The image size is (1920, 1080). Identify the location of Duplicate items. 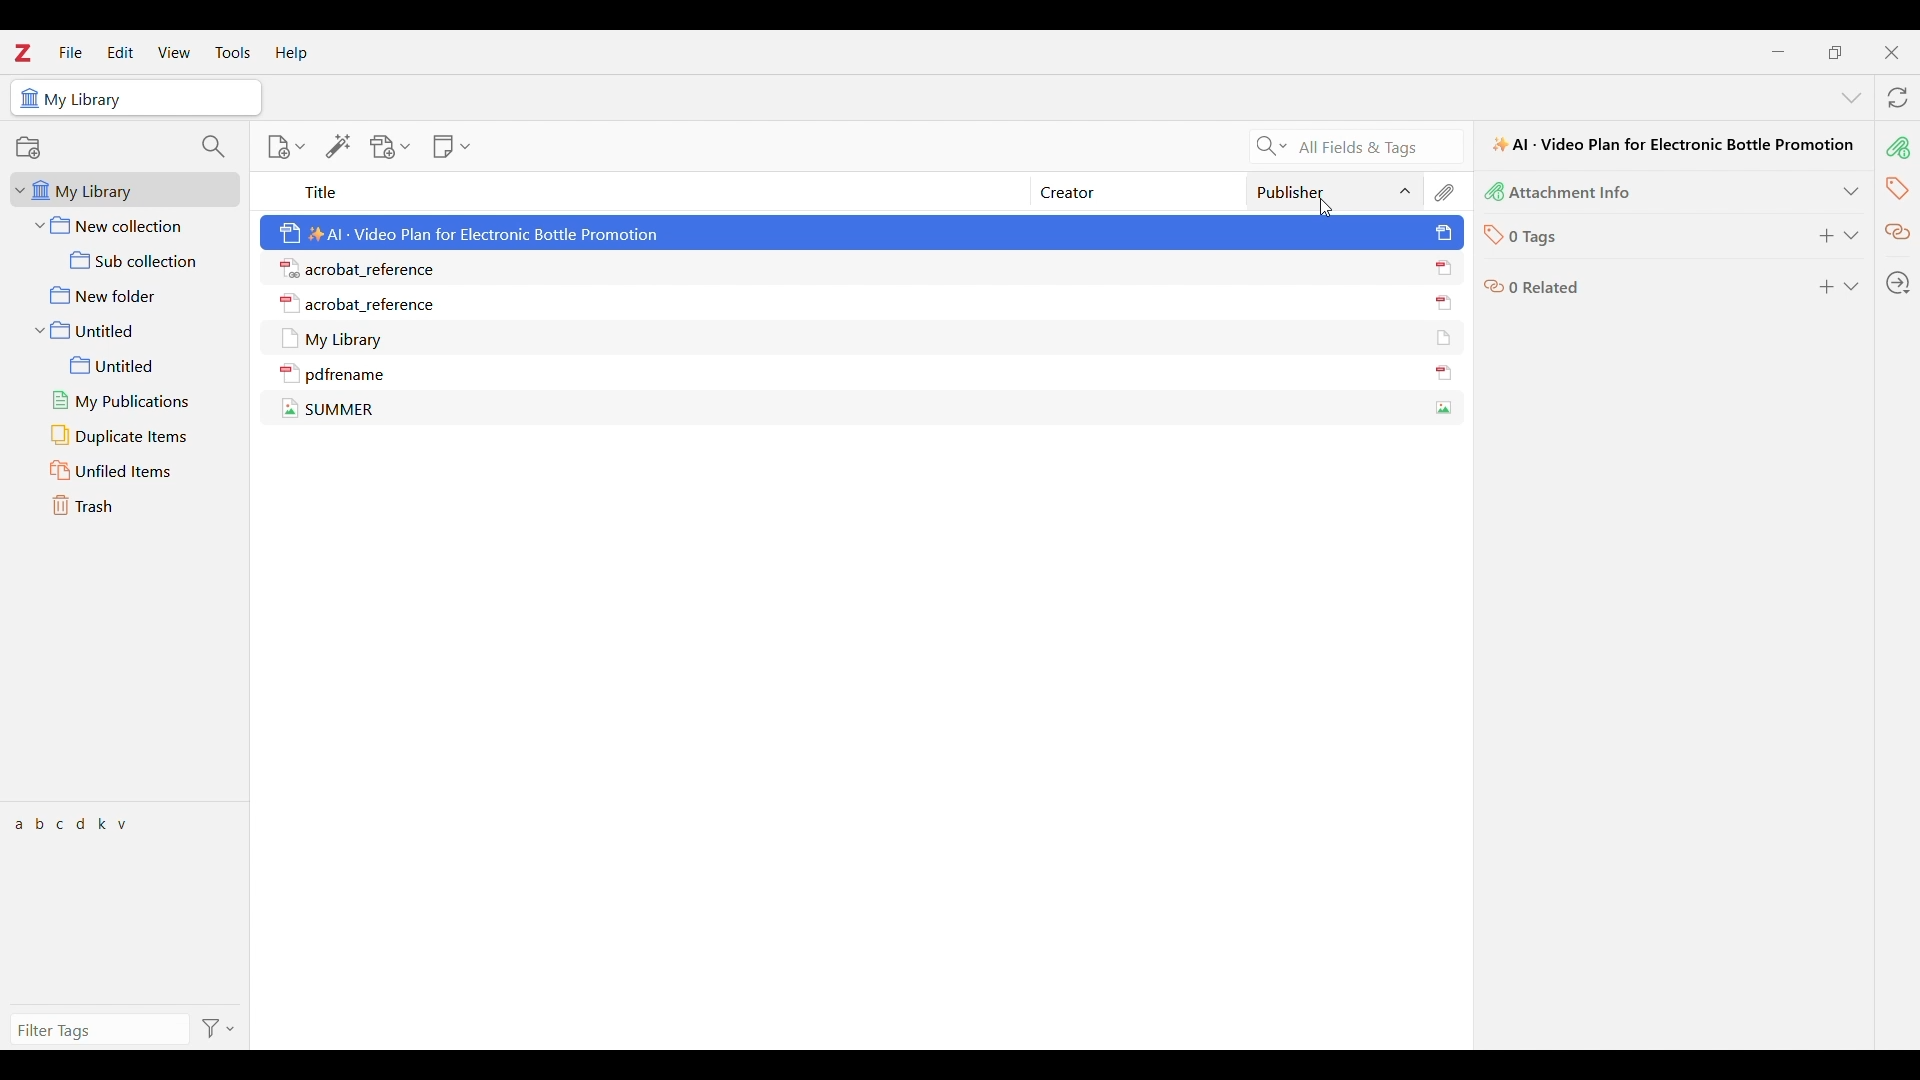
(130, 436).